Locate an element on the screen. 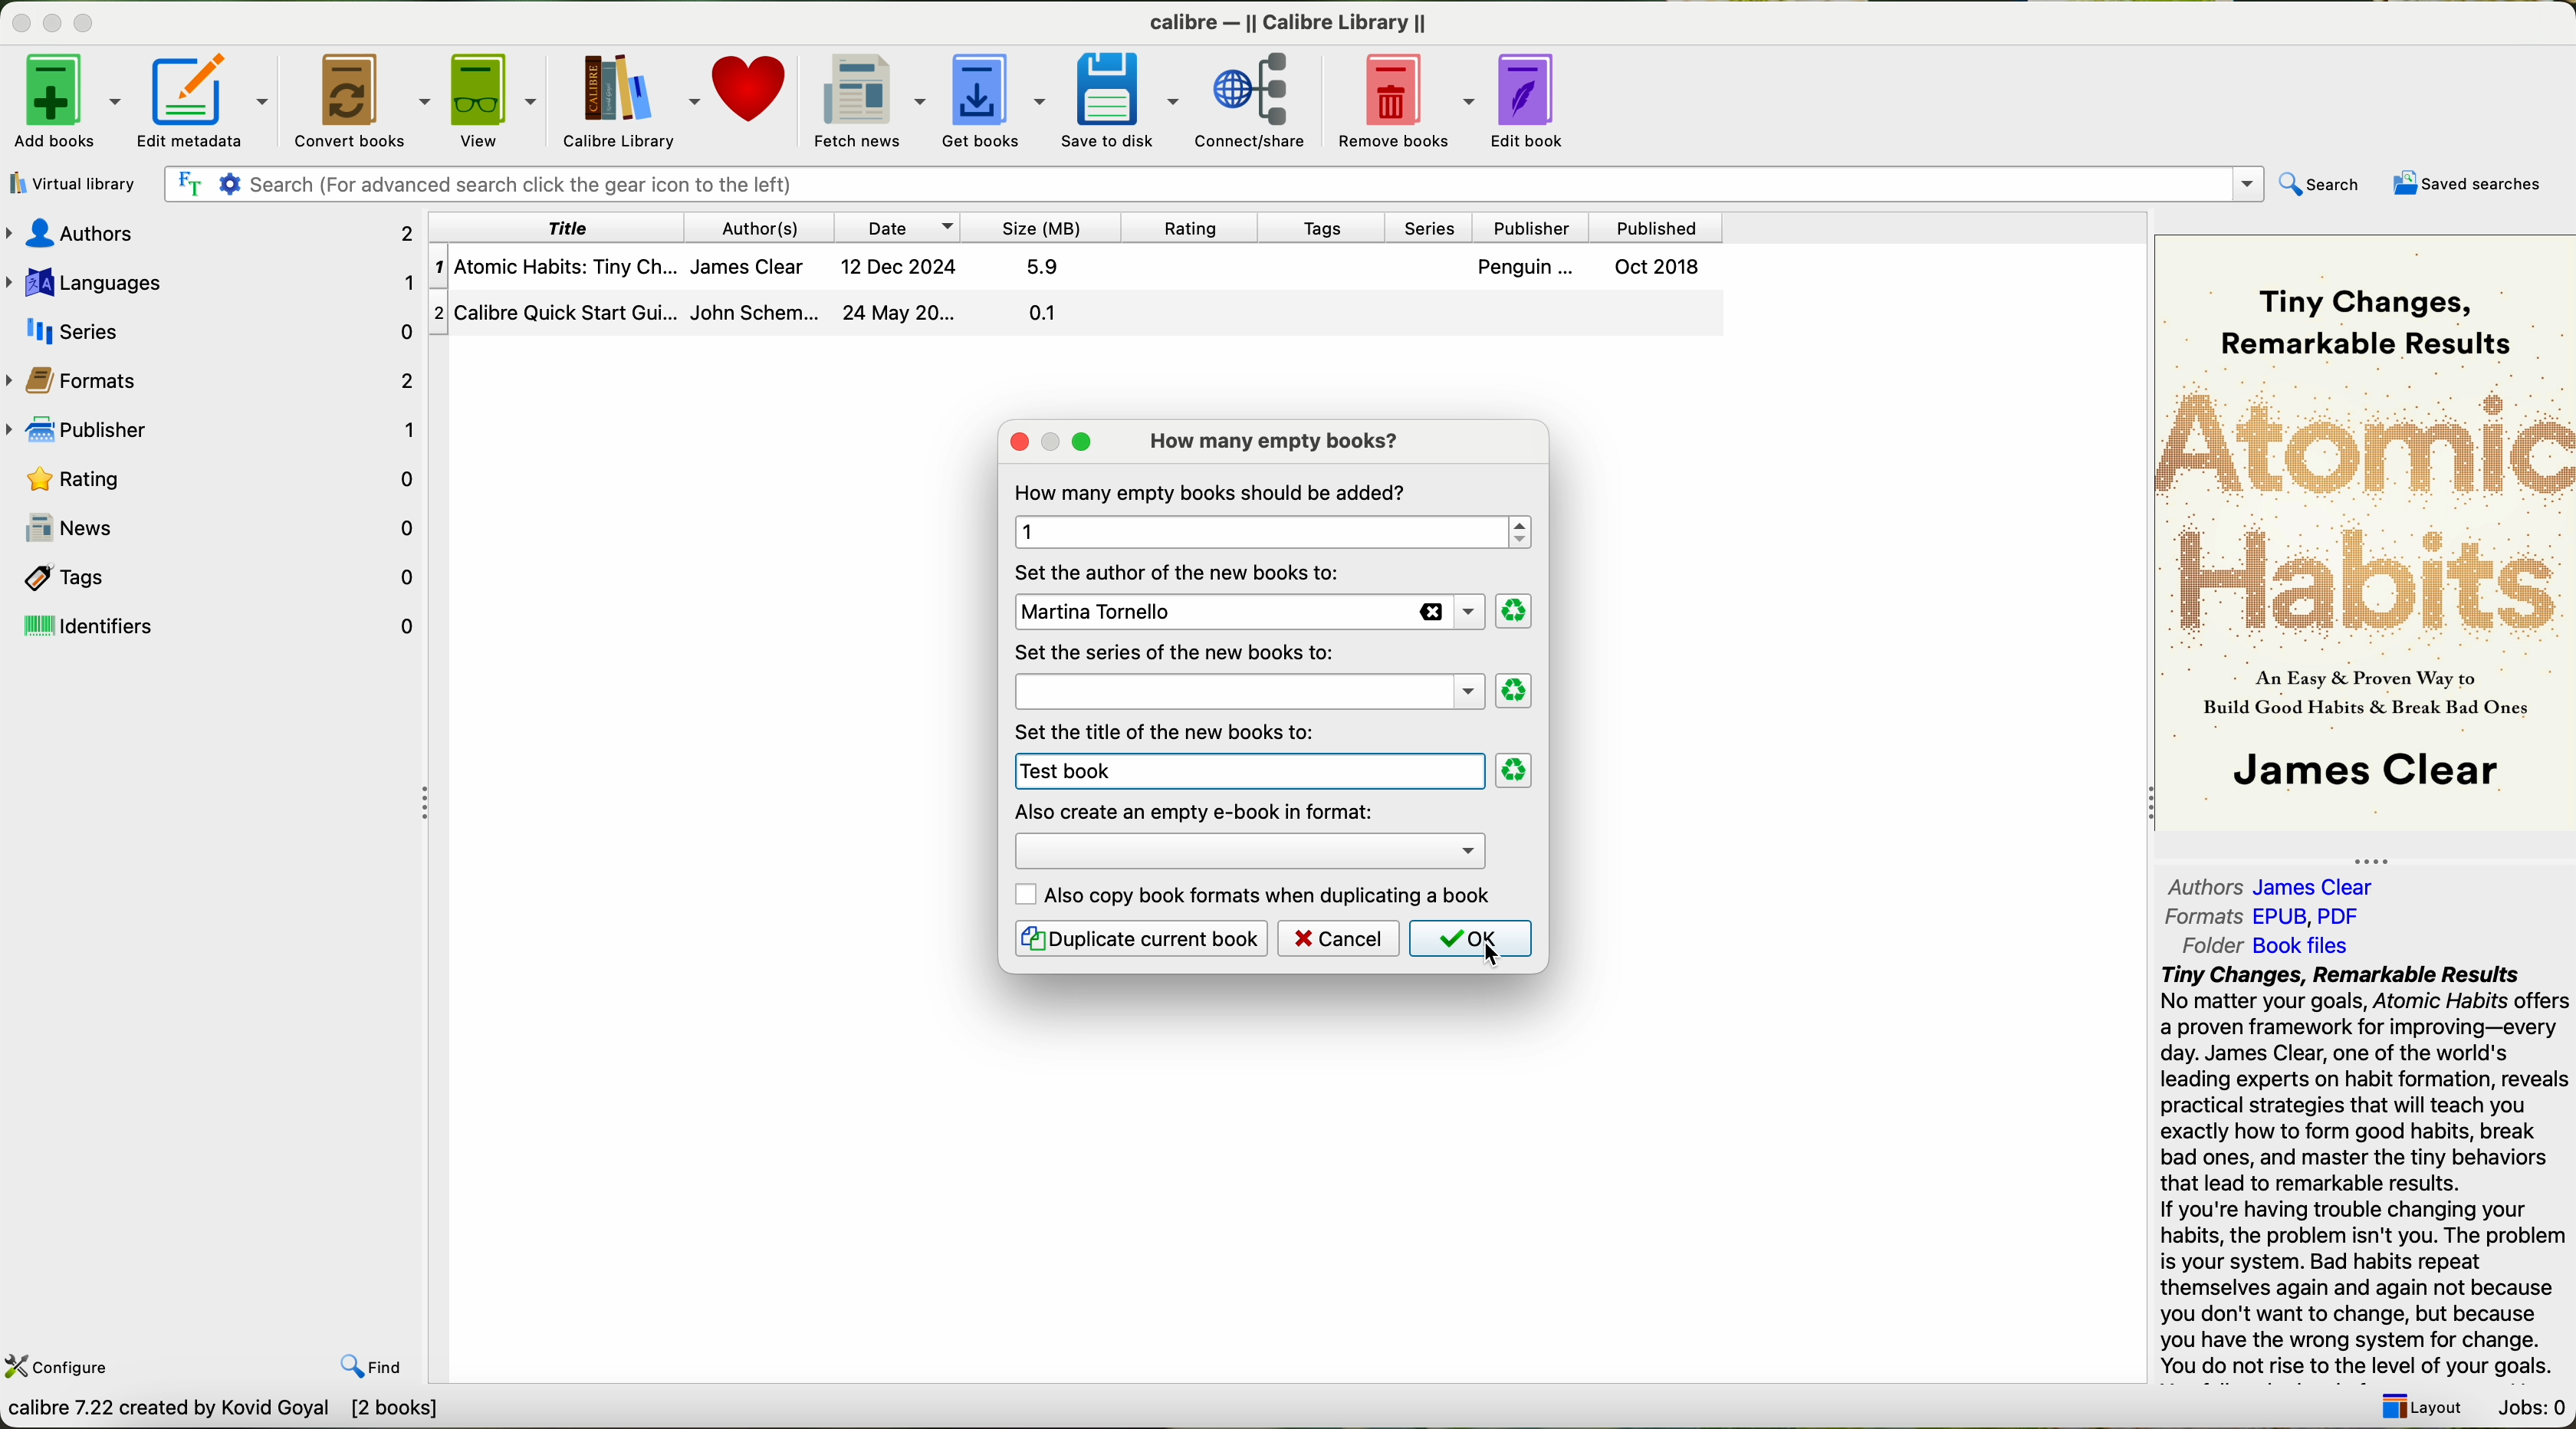 Image resolution: width=2576 pixels, height=1429 pixels. series is located at coordinates (209, 330).